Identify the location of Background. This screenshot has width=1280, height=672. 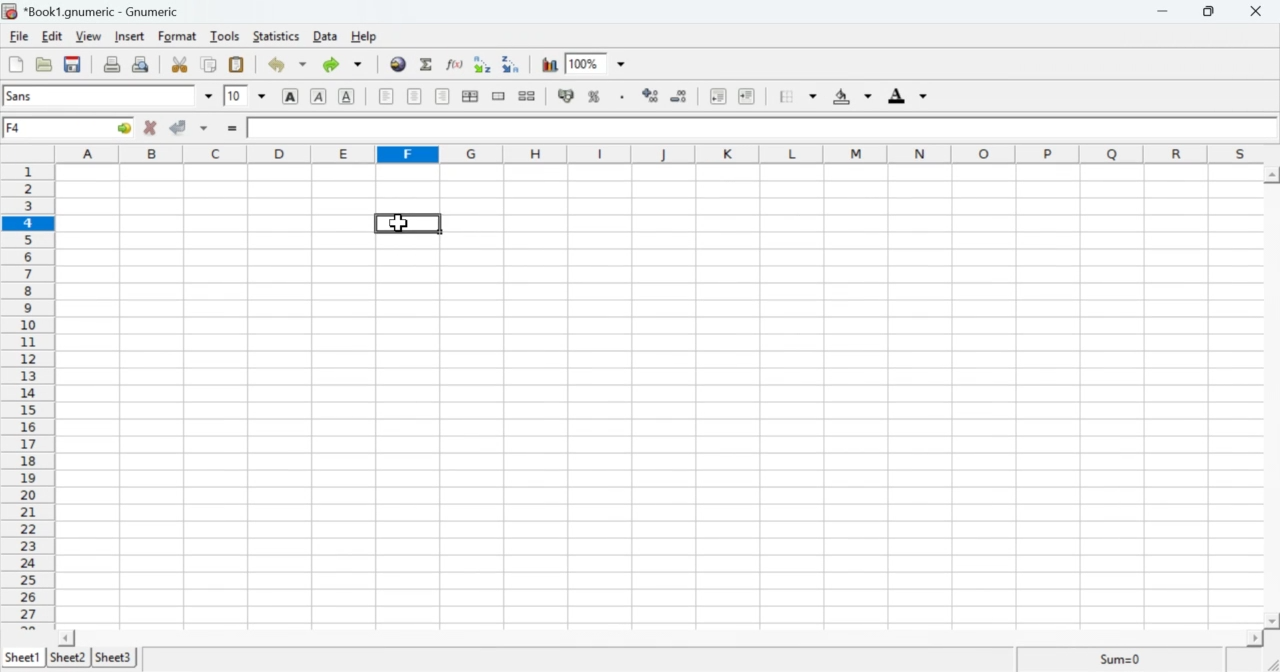
(847, 96).